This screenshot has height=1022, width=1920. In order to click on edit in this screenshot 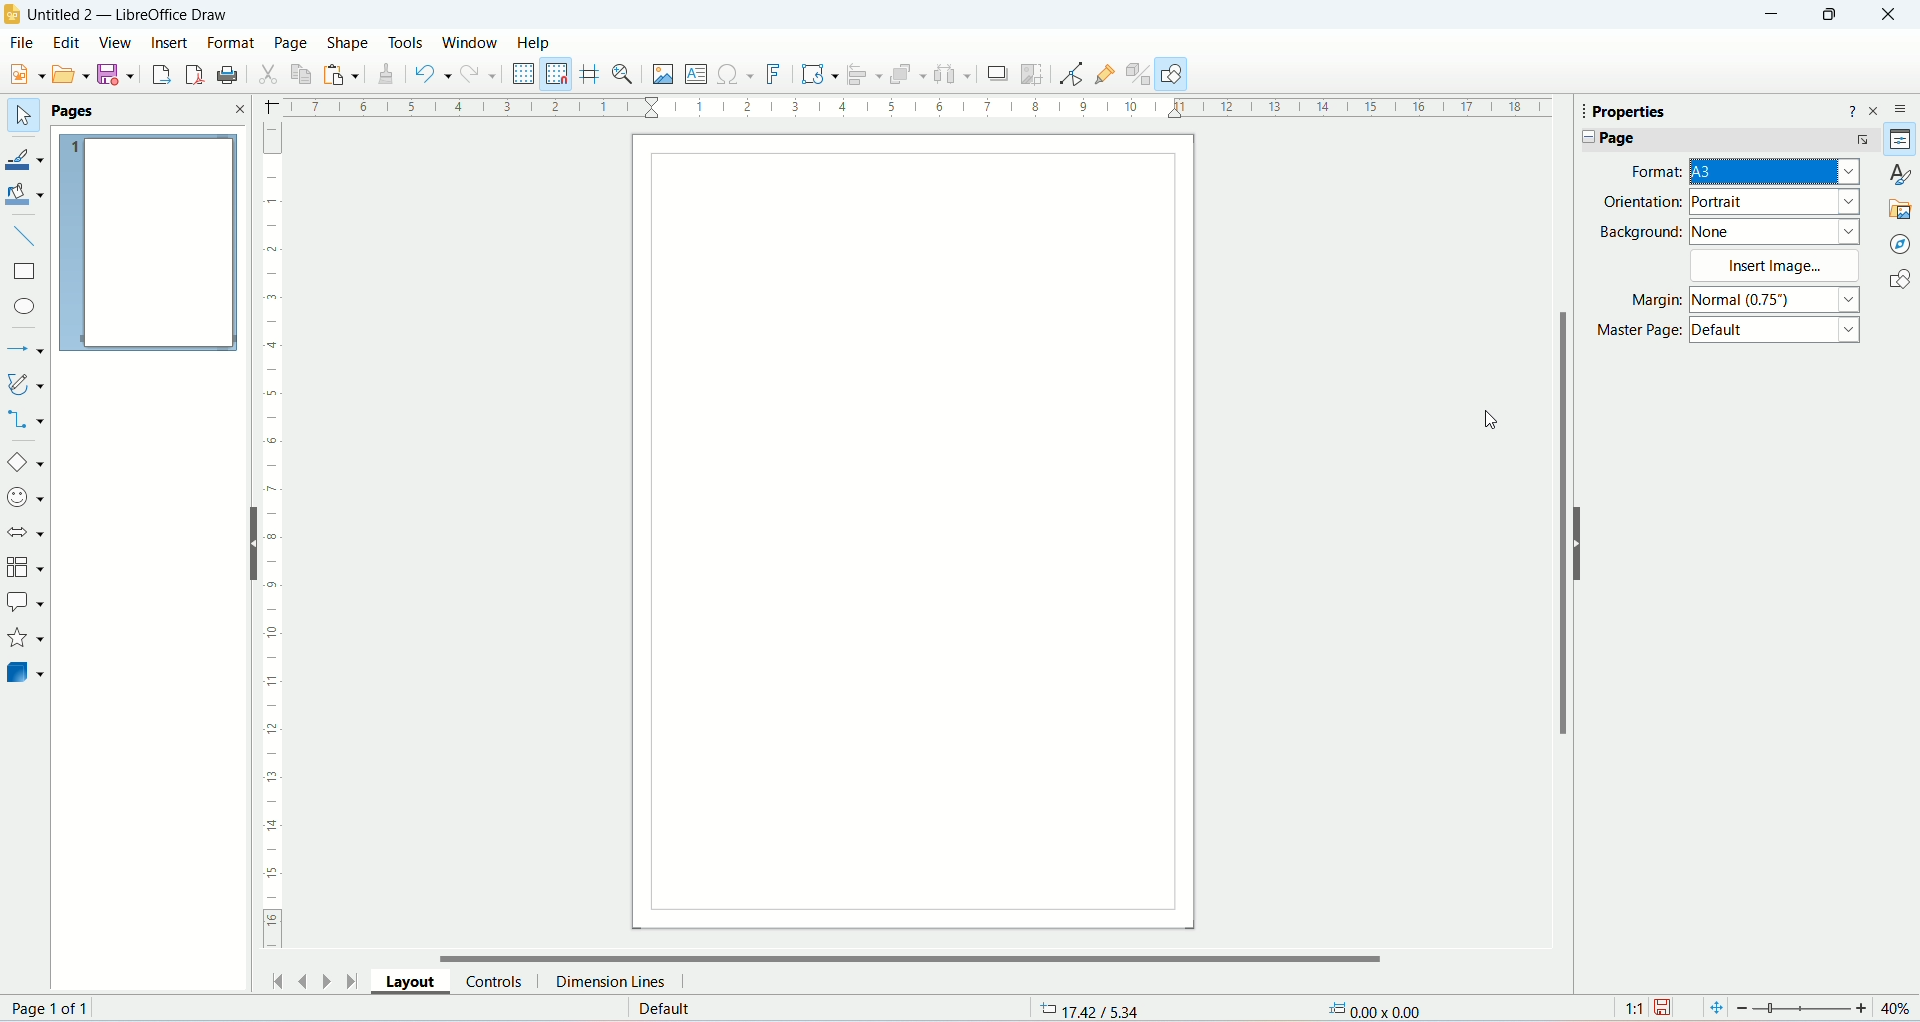, I will do `click(66, 42)`.